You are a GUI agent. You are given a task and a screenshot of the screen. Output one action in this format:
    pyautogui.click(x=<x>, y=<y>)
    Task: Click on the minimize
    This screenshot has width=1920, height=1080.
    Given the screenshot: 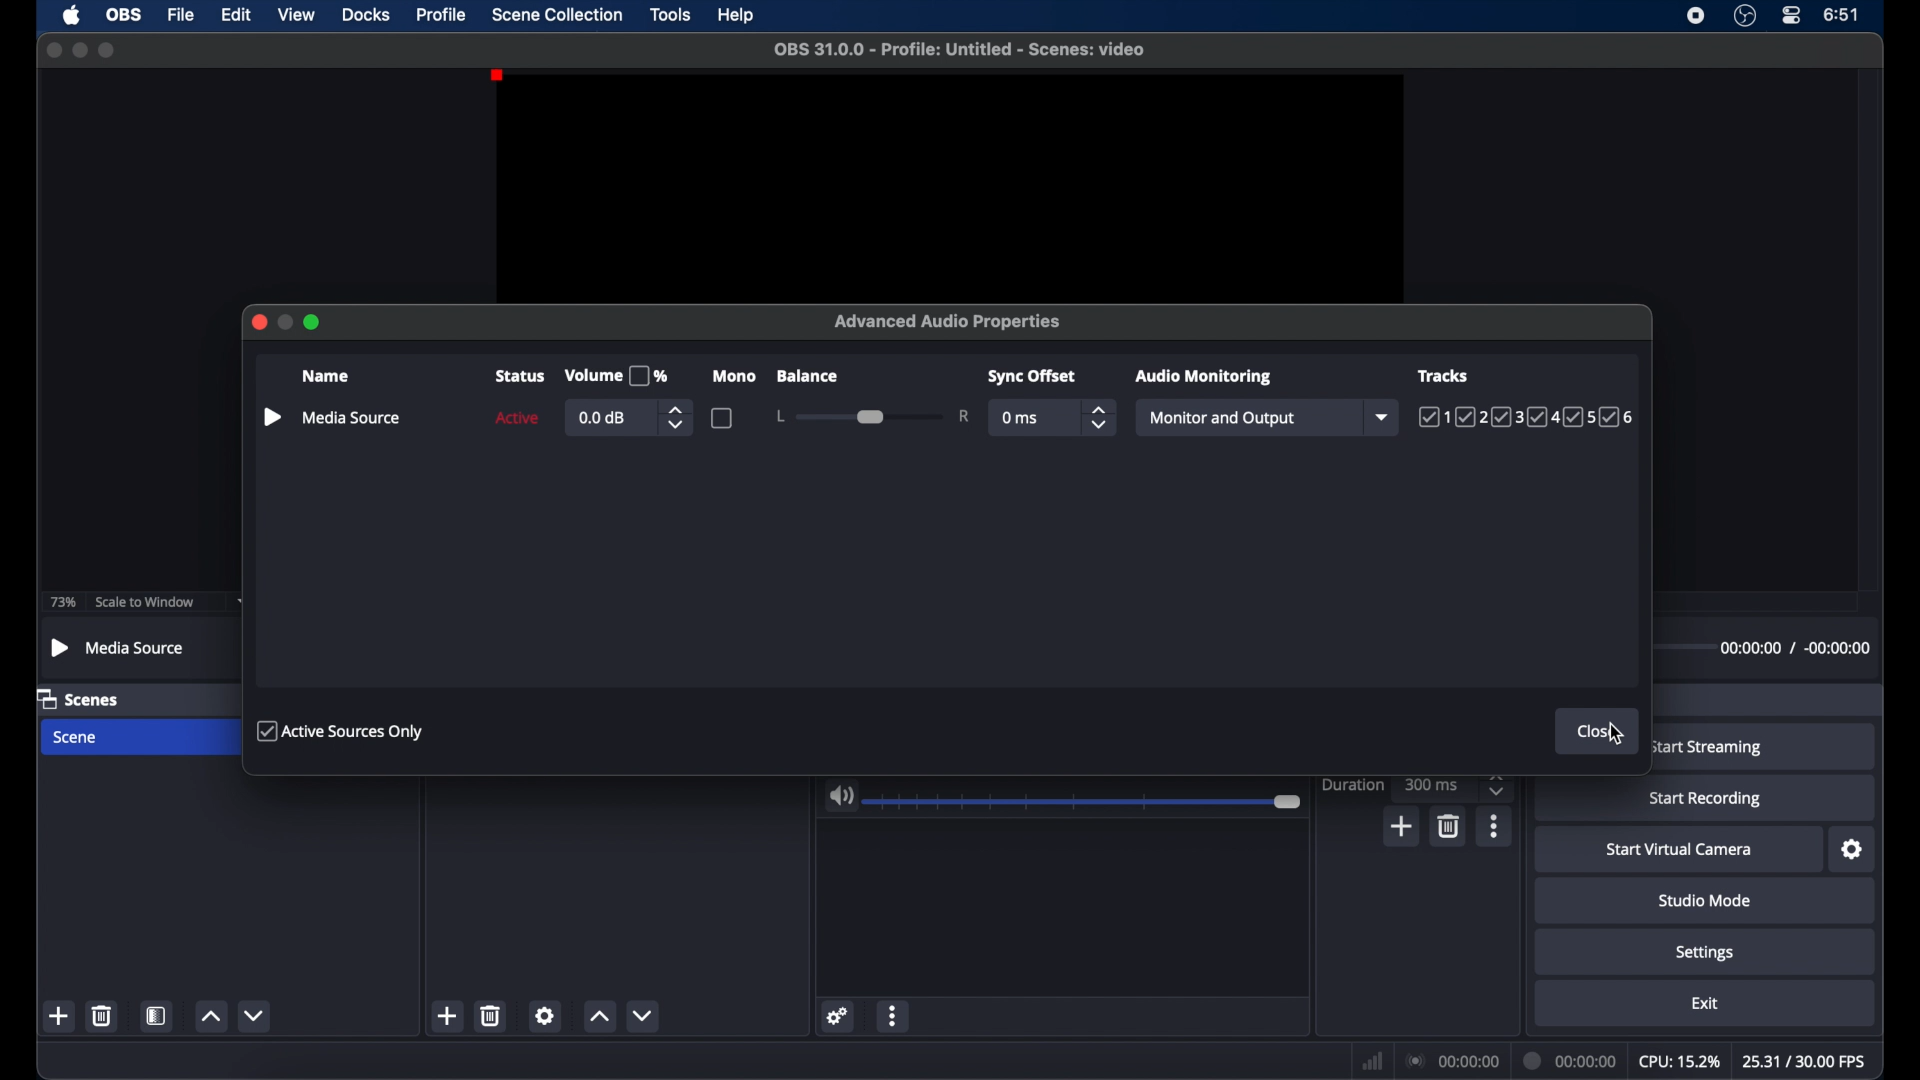 What is the action you would take?
    pyautogui.click(x=284, y=323)
    